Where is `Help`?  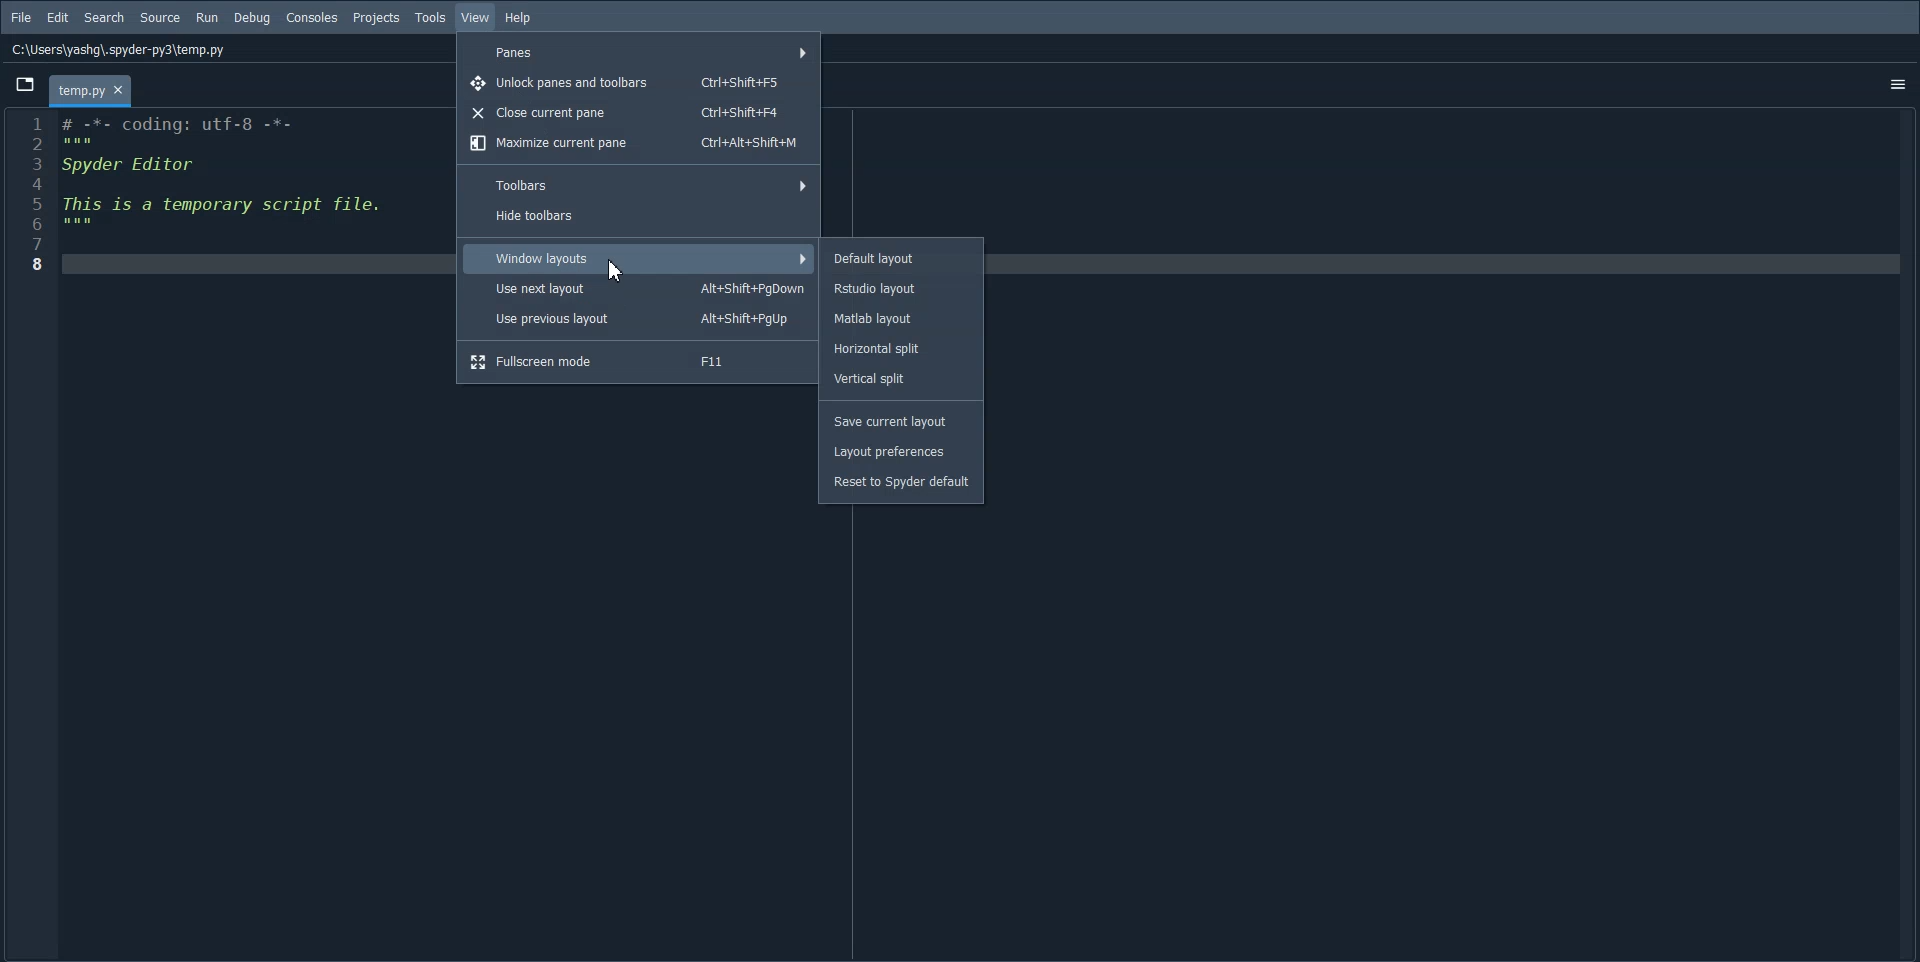
Help is located at coordinates (520, 19).